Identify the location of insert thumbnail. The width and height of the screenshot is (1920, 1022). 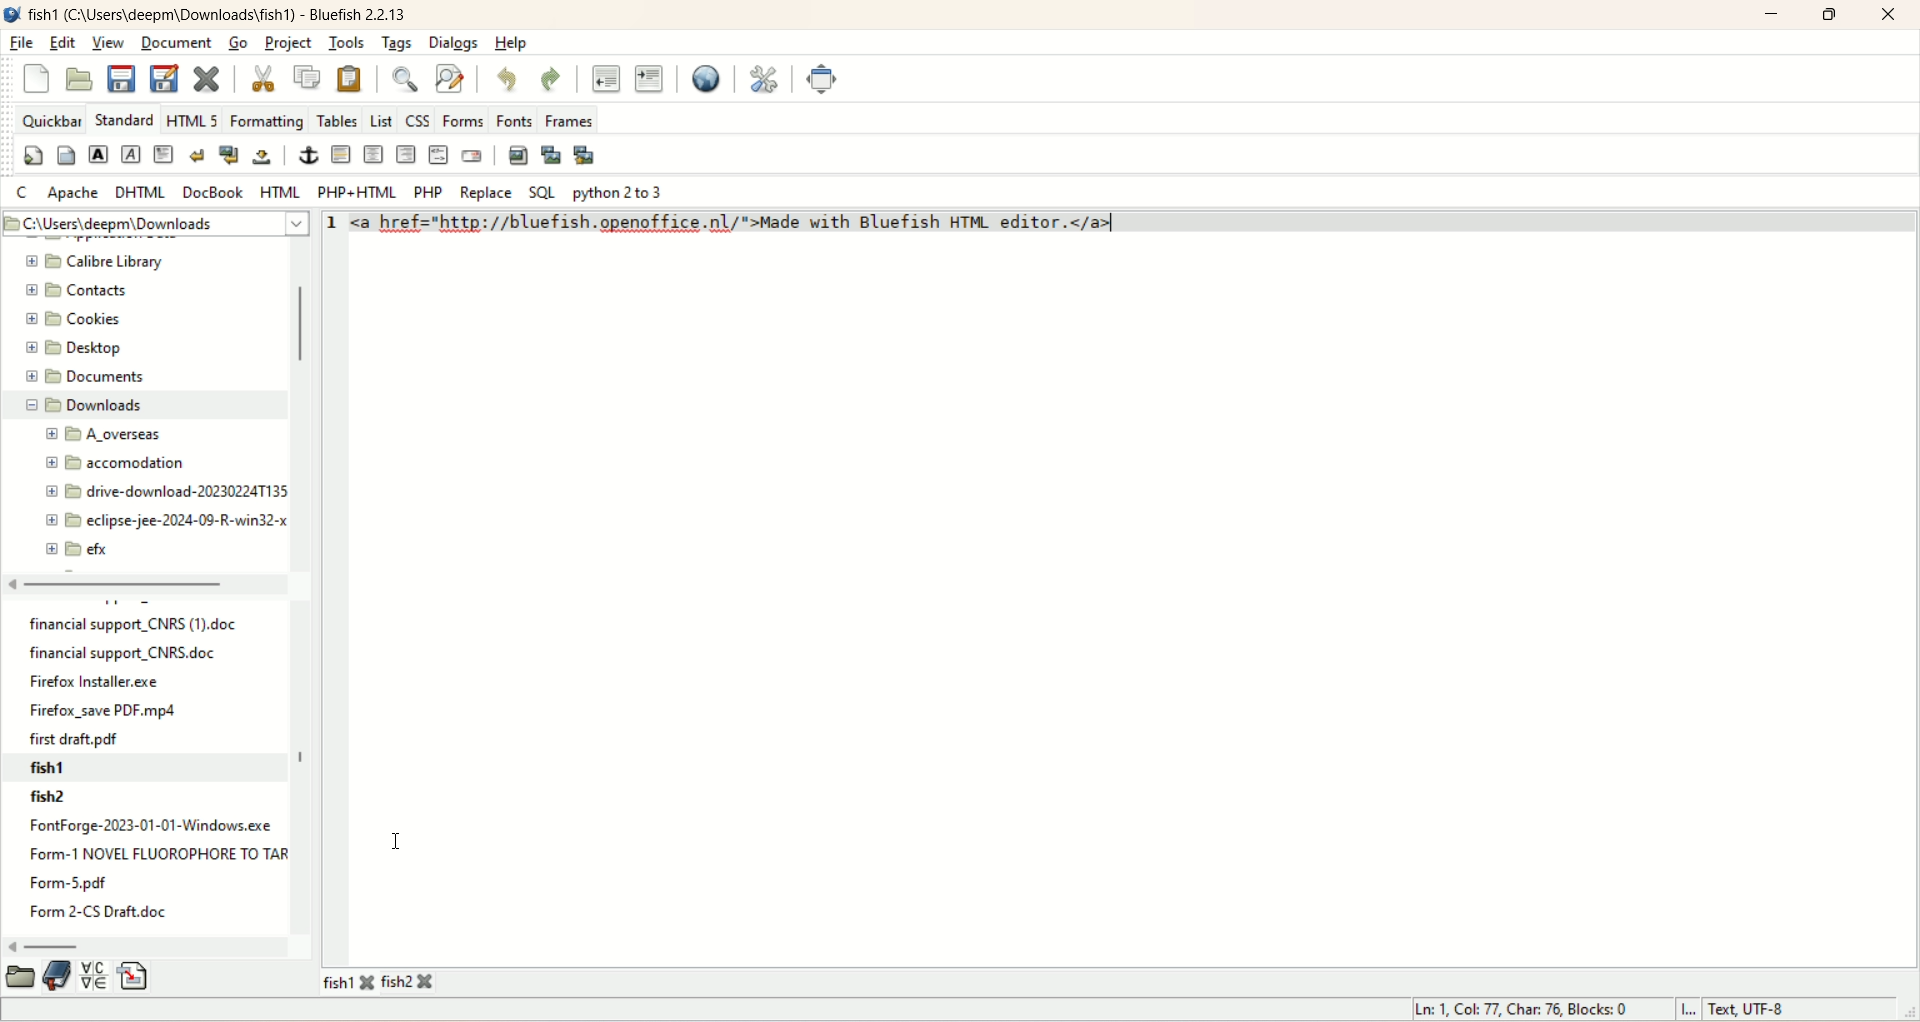
(553, 156).